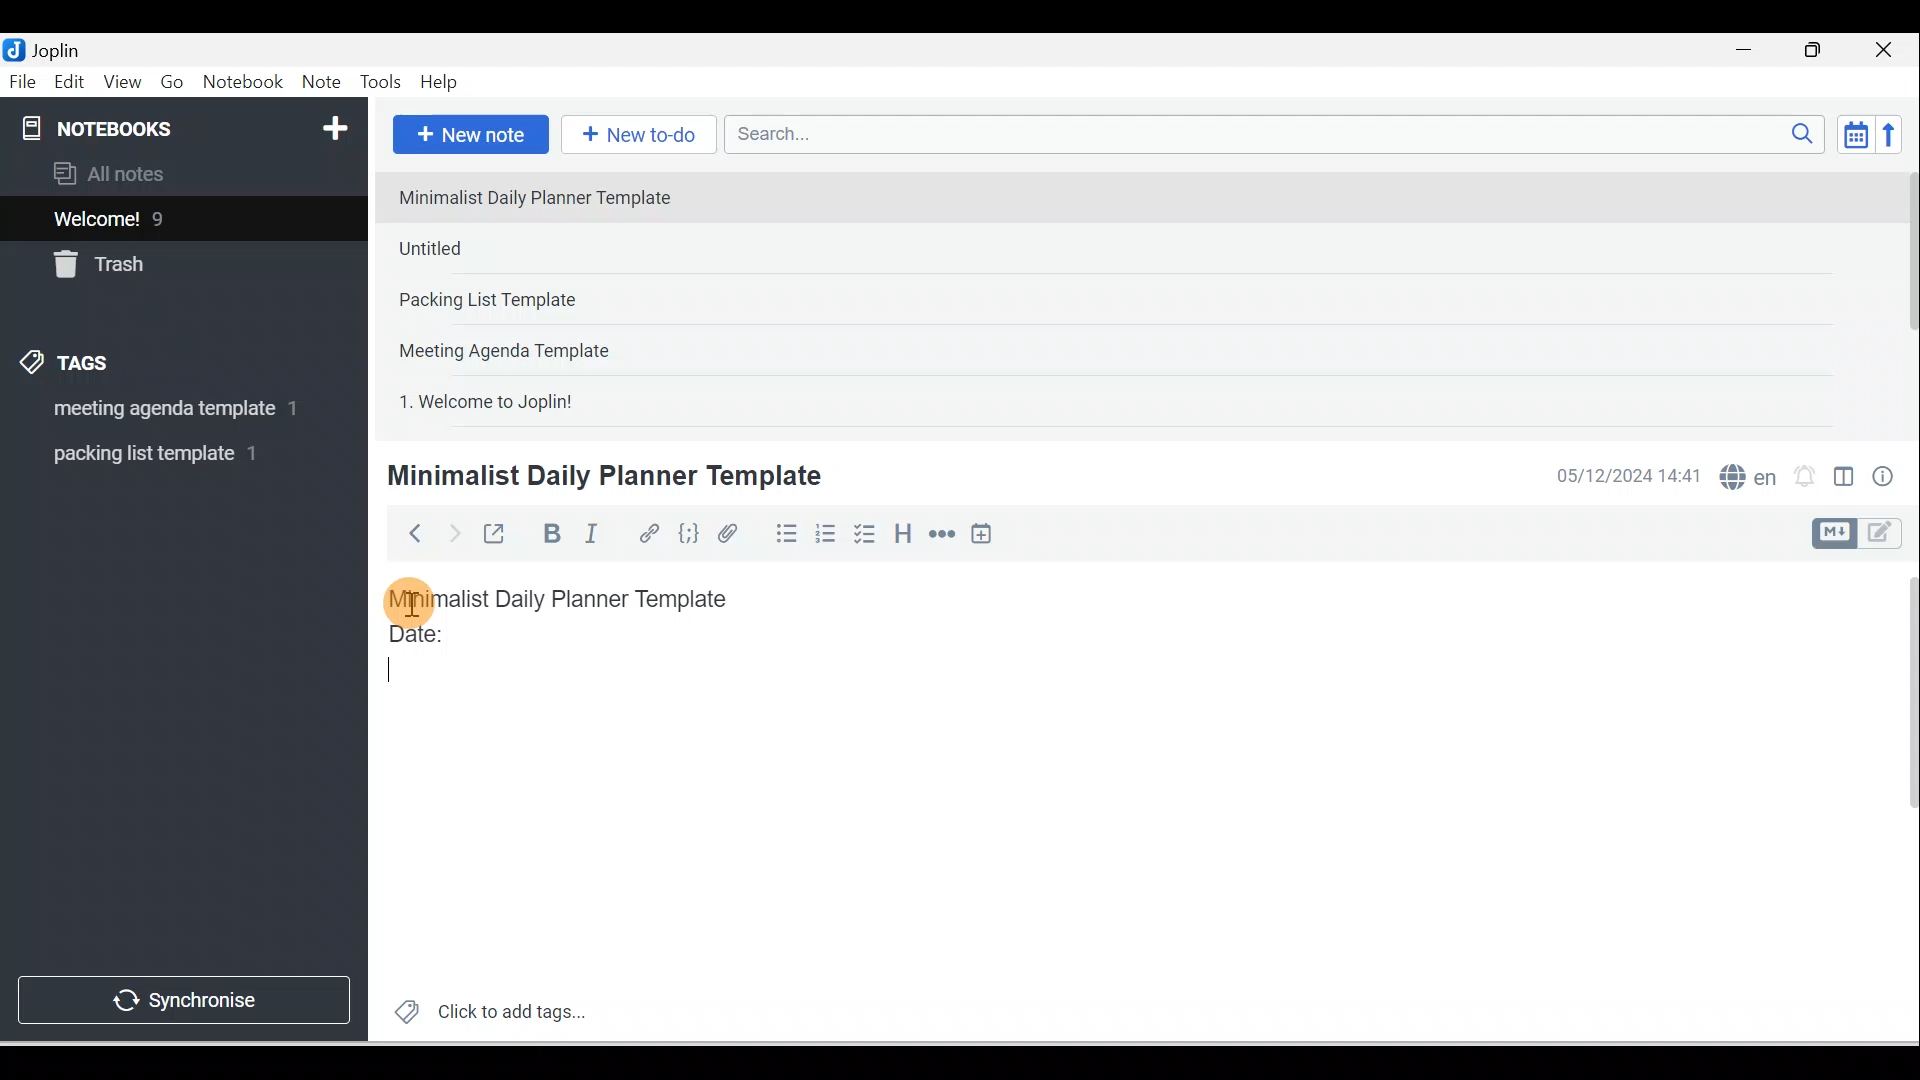 The image size is (1920, 1080). What do you see at coordinates (399, 672) in the screenshot?
I see `Typing Cursor` at bounding box center [399, 672].